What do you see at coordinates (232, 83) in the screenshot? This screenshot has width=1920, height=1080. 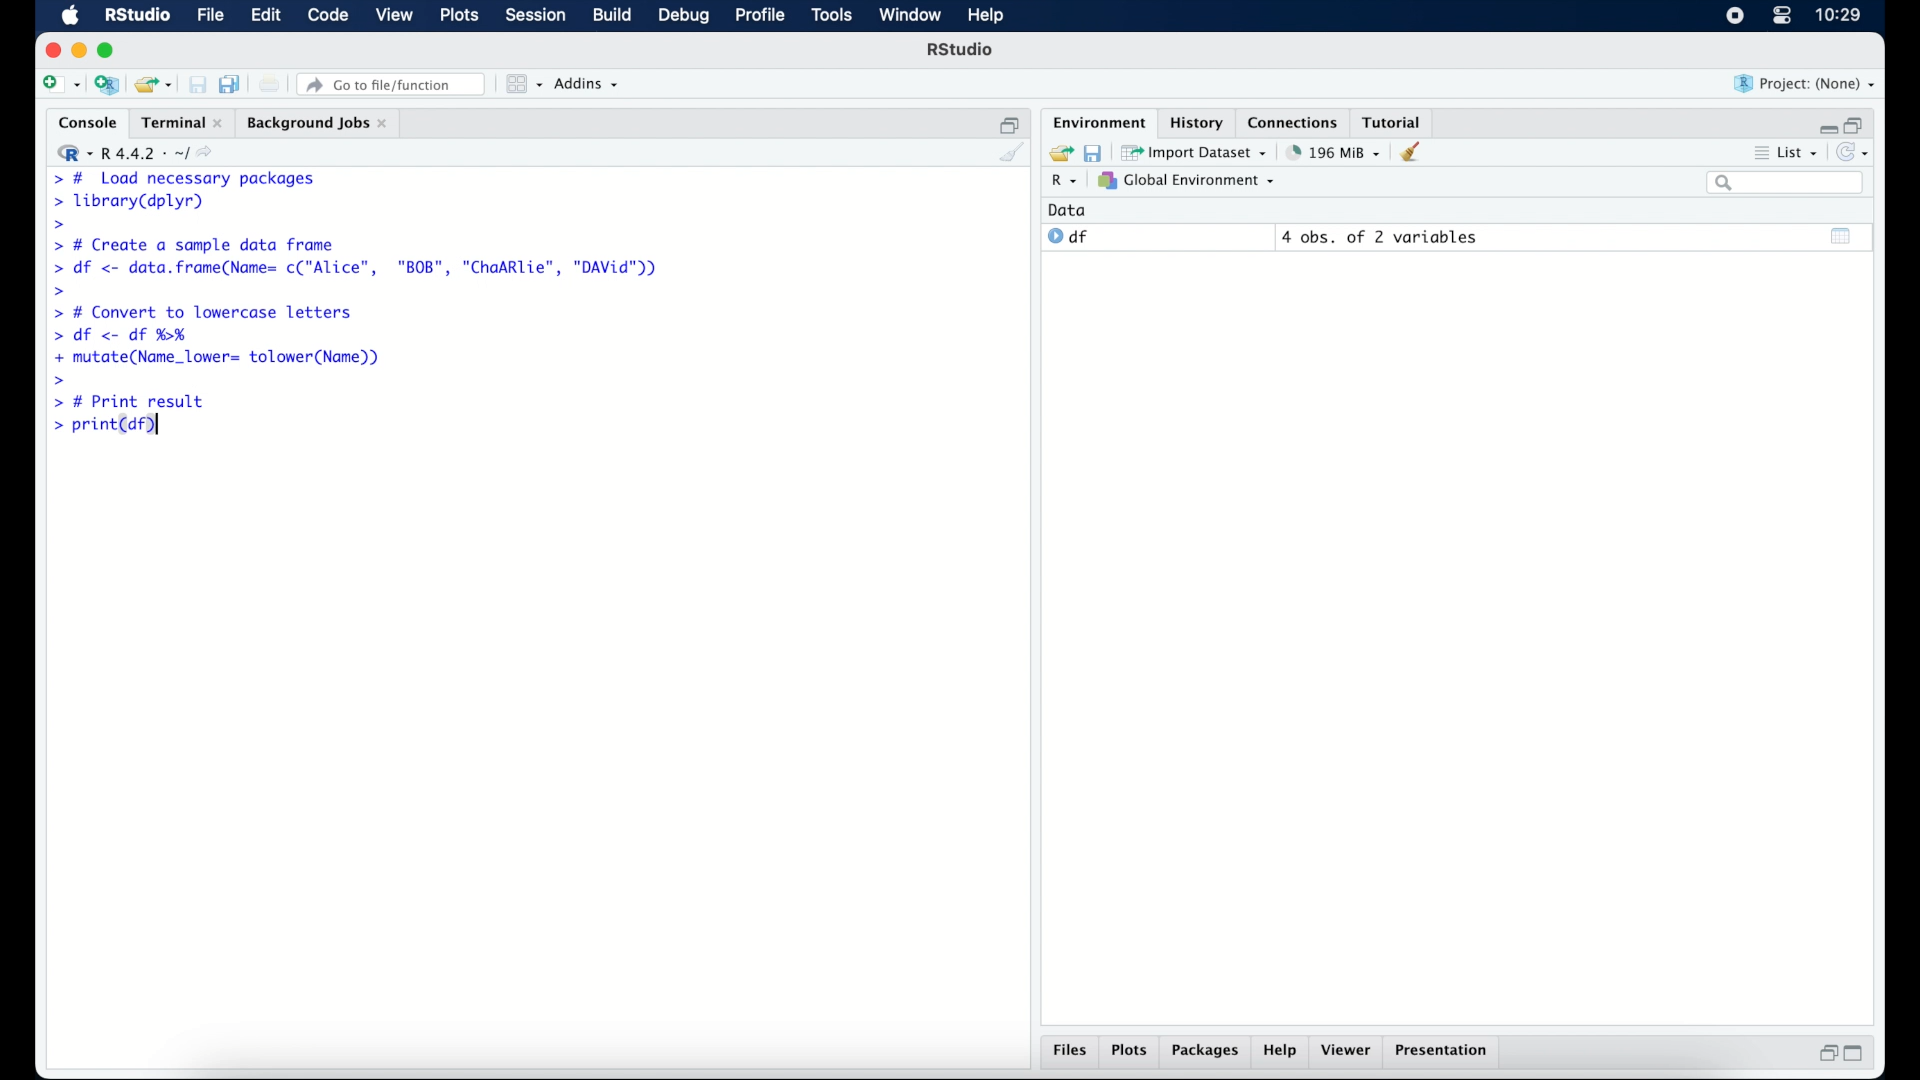 I see `save all documents ` at bounding box center [232, 83].